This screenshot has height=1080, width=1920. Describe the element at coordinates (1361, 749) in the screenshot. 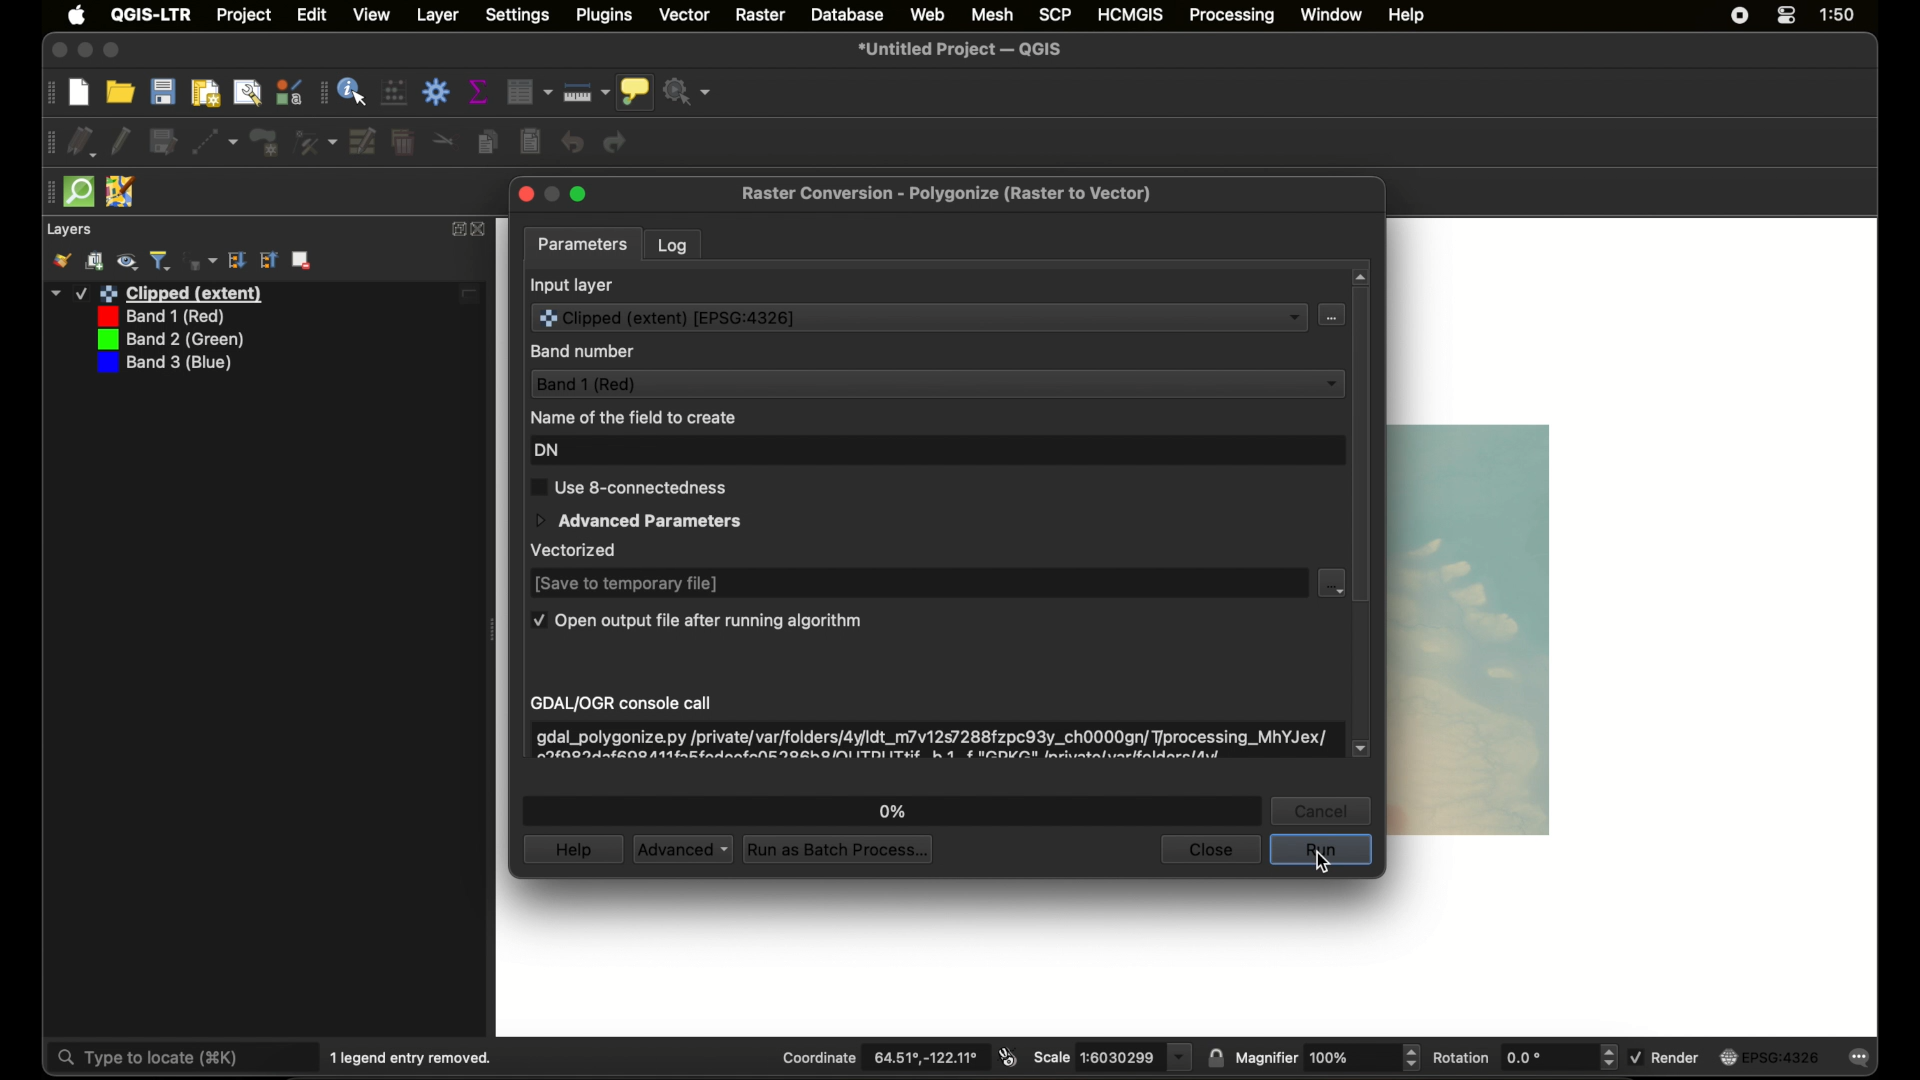

I see `scroll down arrow` at that location.